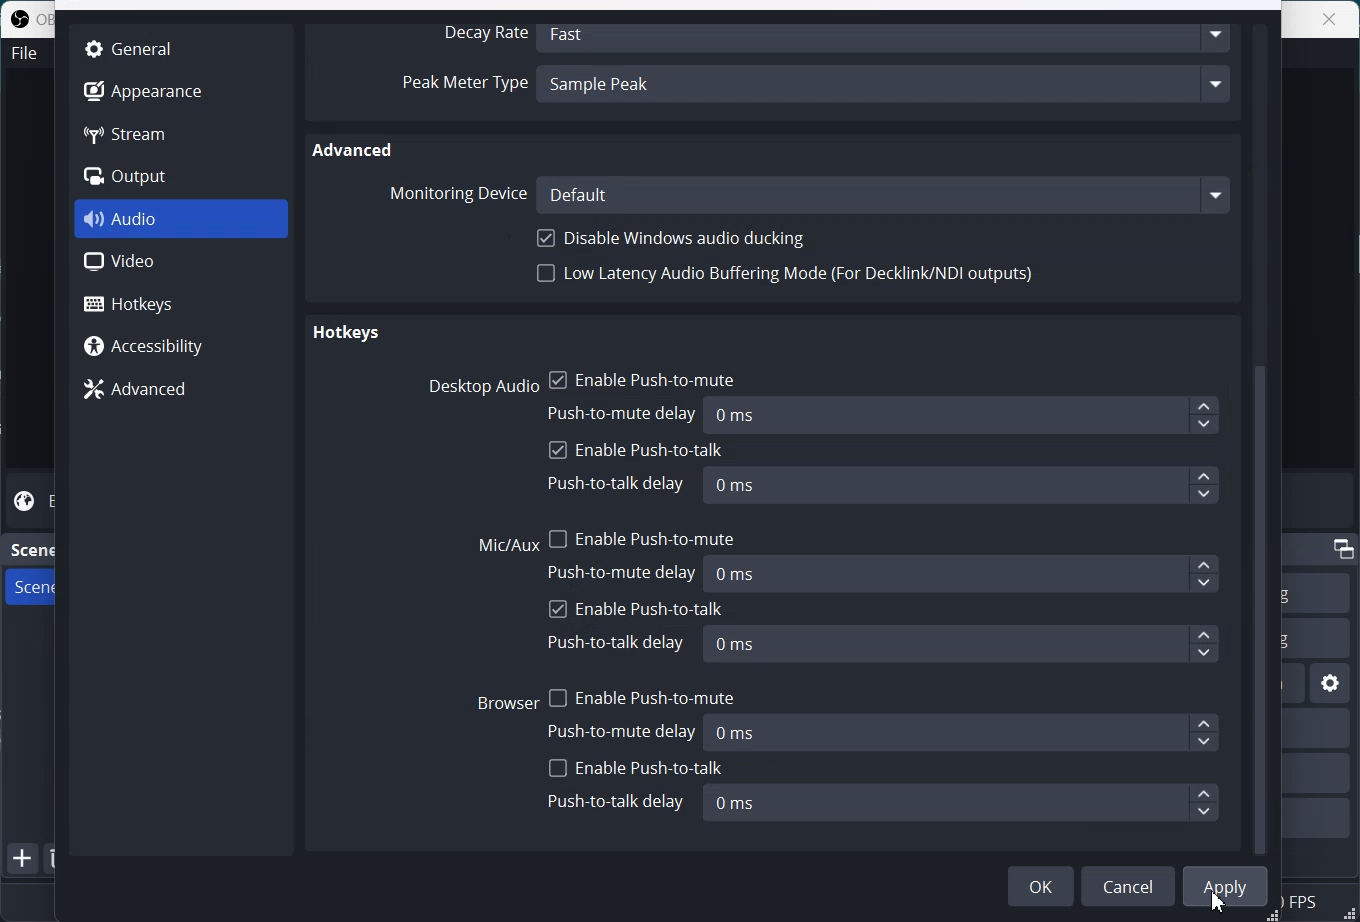  What do you see at coordinates (479, 386) in the screenshot?
I see `Desktop Audio` at bounding box center [479, 386].